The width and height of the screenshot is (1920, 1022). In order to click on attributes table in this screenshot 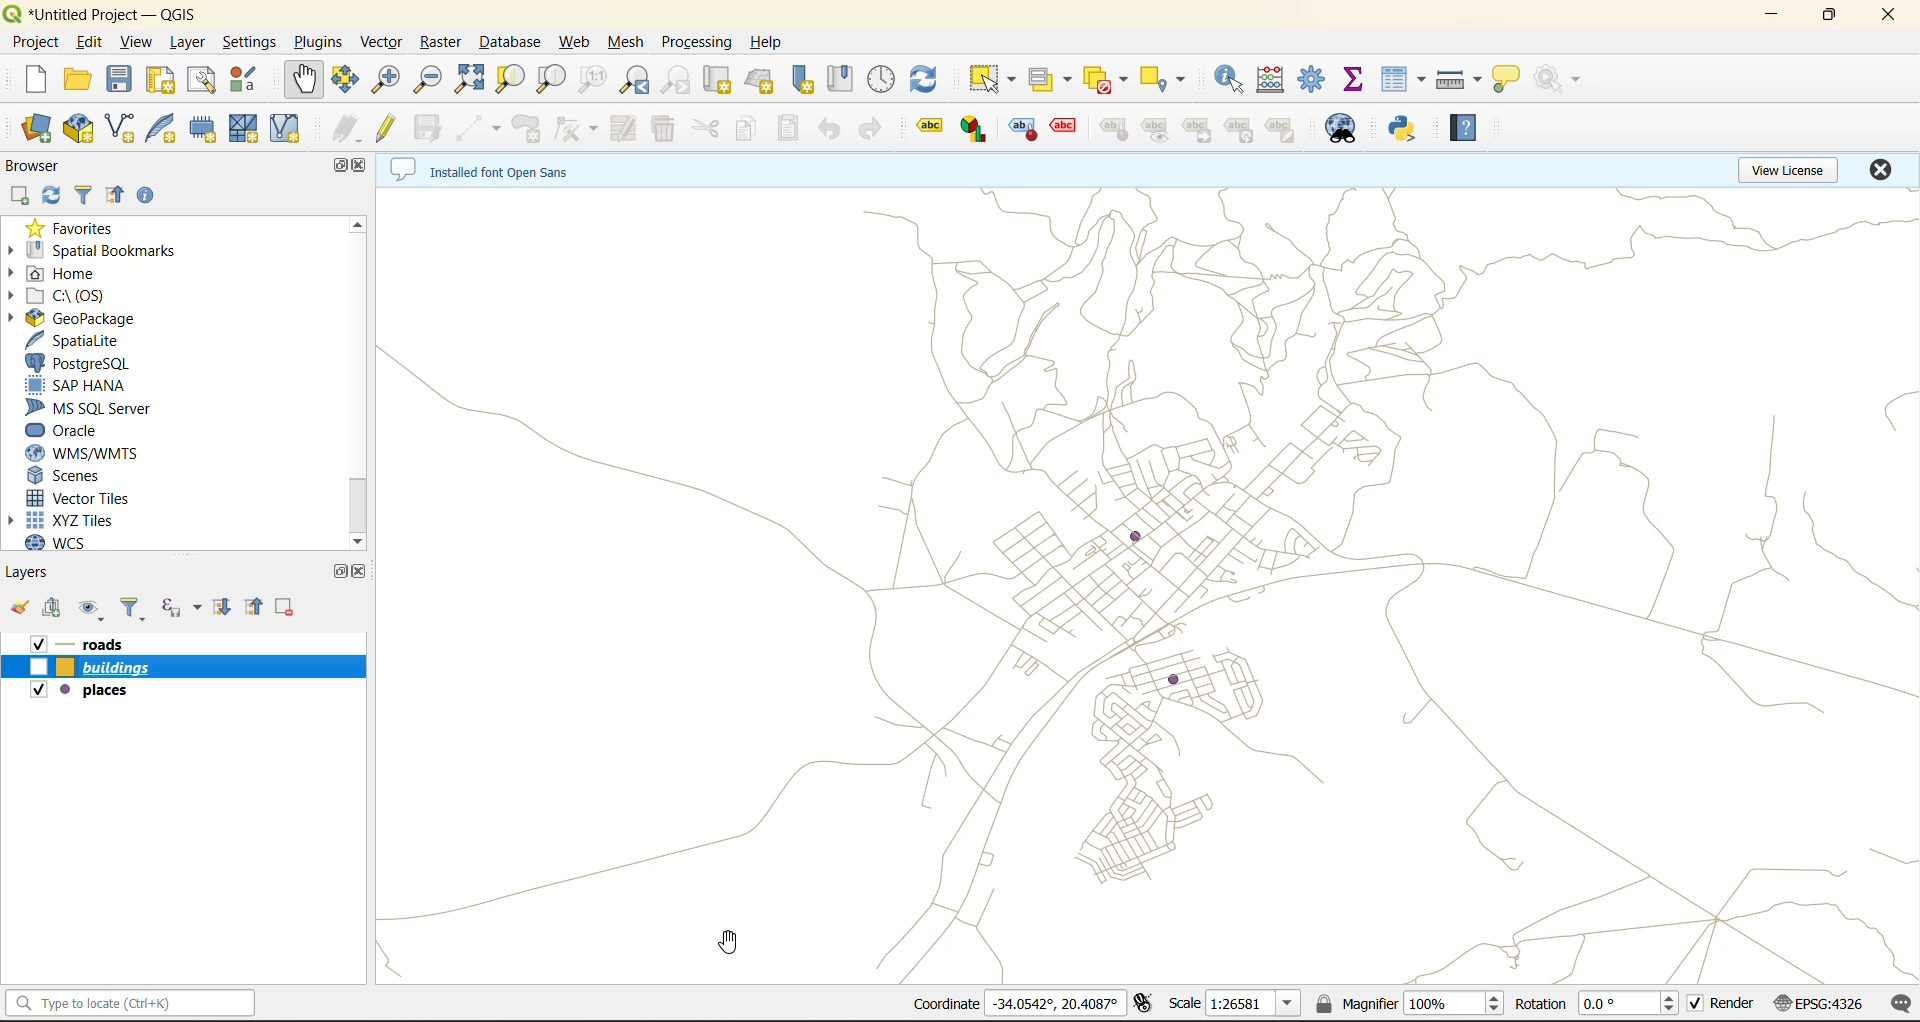, I will do `click(1404, 83)`.